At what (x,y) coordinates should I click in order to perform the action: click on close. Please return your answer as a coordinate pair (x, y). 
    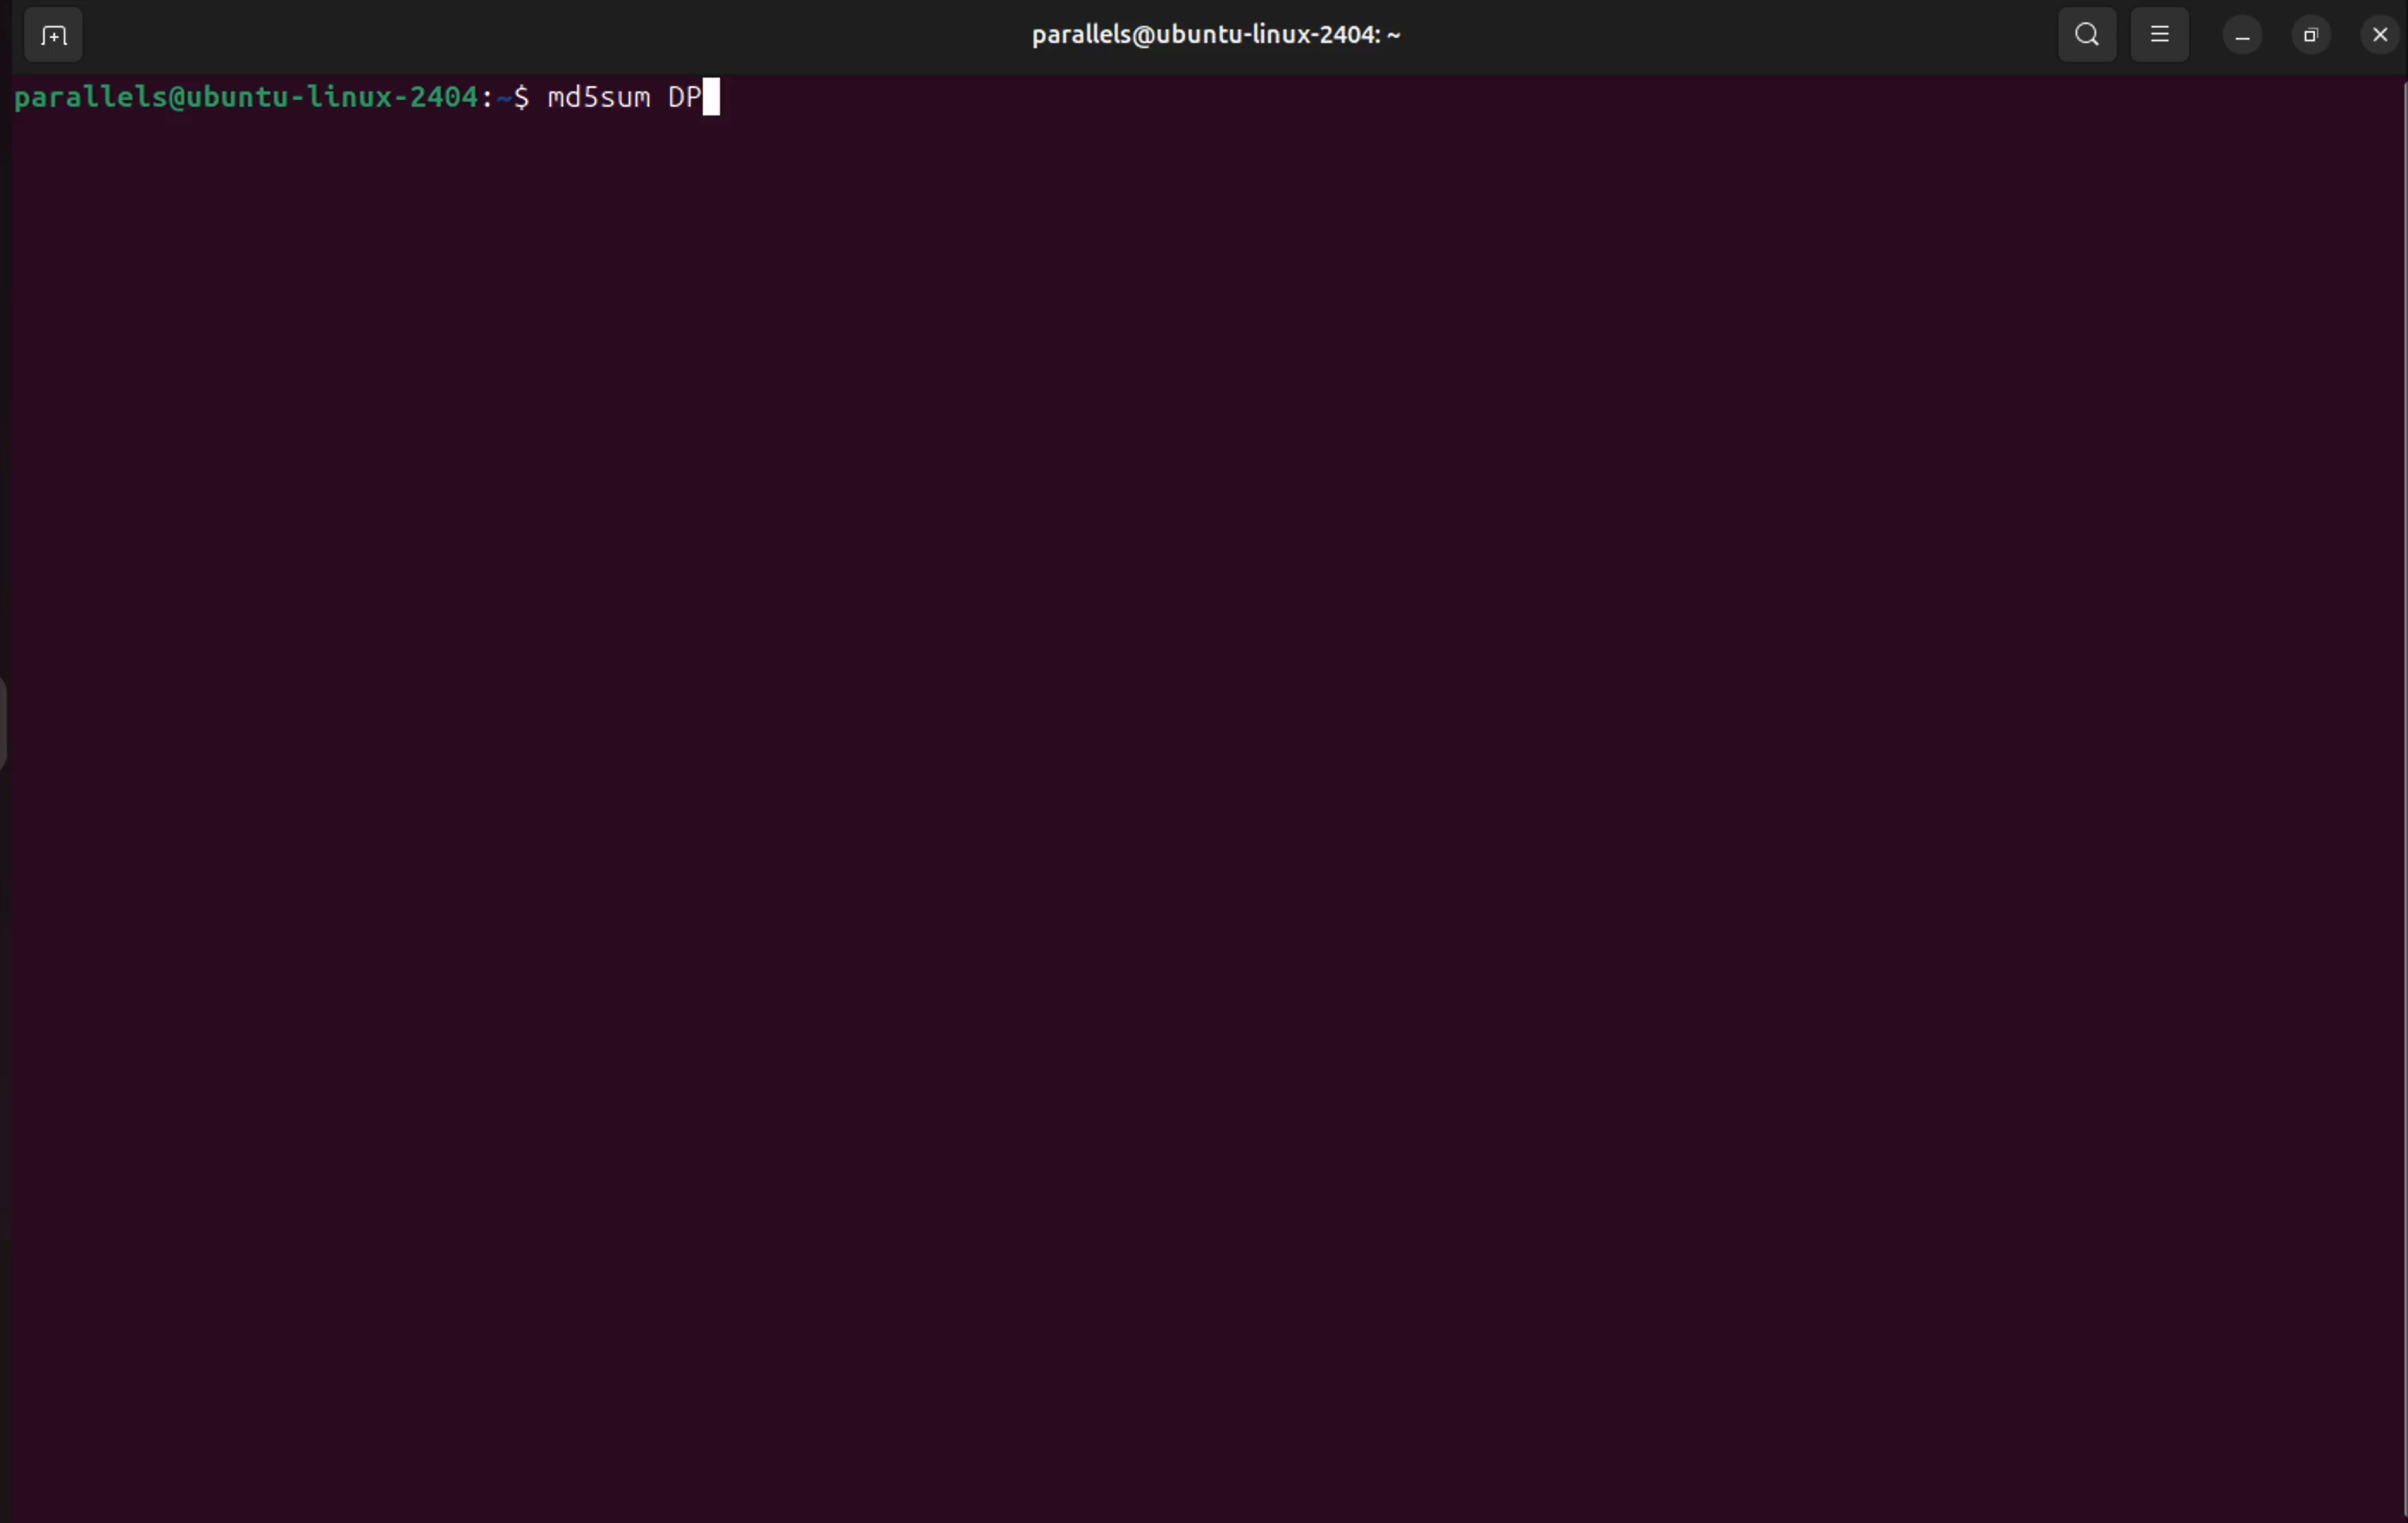
    Looking at the image, I should click on (2375, 33).